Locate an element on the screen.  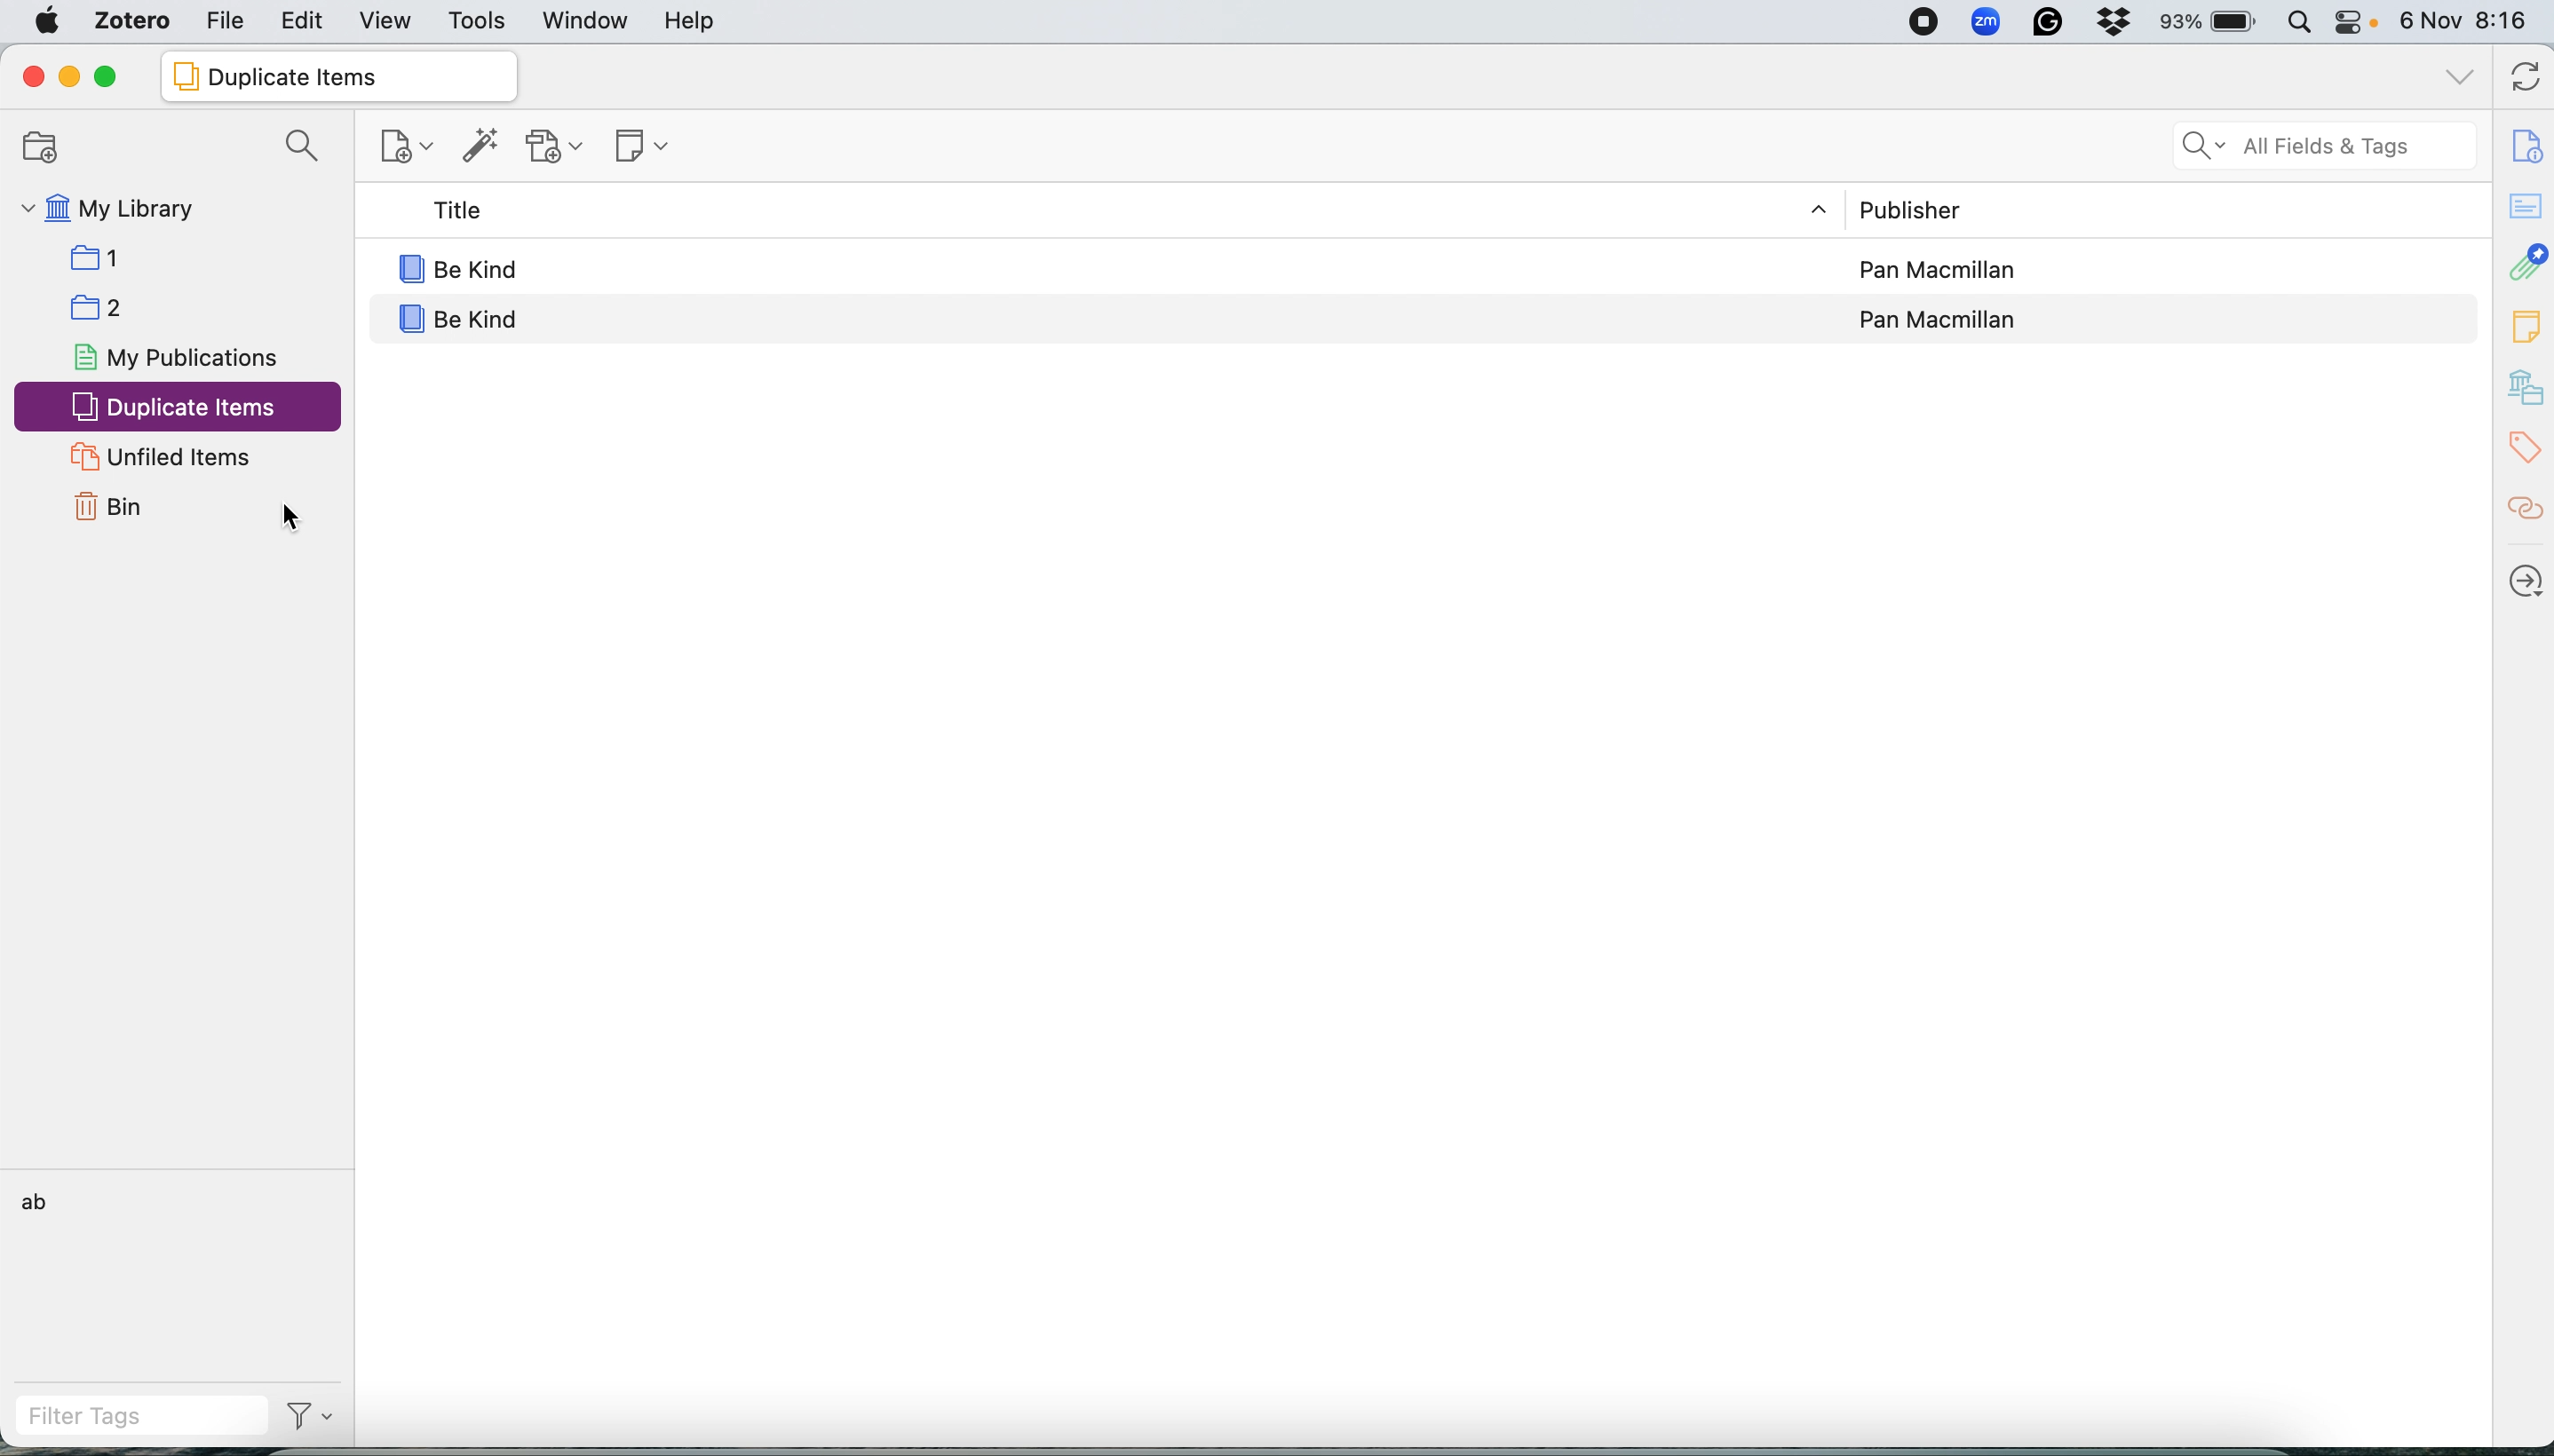
duplicate items selected is located at coordinates (179, 408).